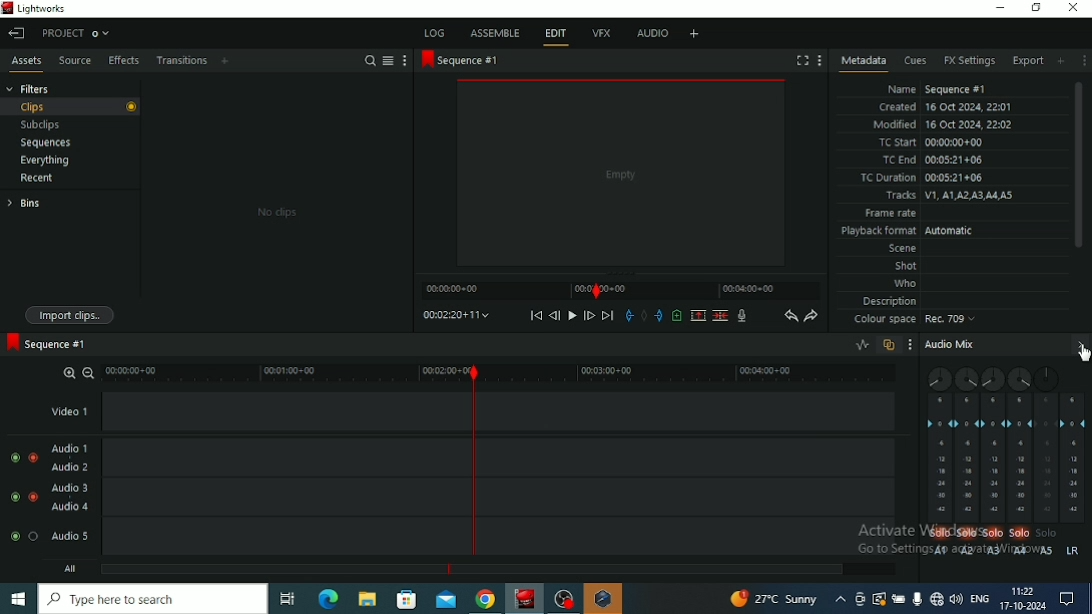 This screenshot has height=614, width=1092. Describe the element at coordinates (720, 316) in the screenshot. I see `Delete/cut` at that location.